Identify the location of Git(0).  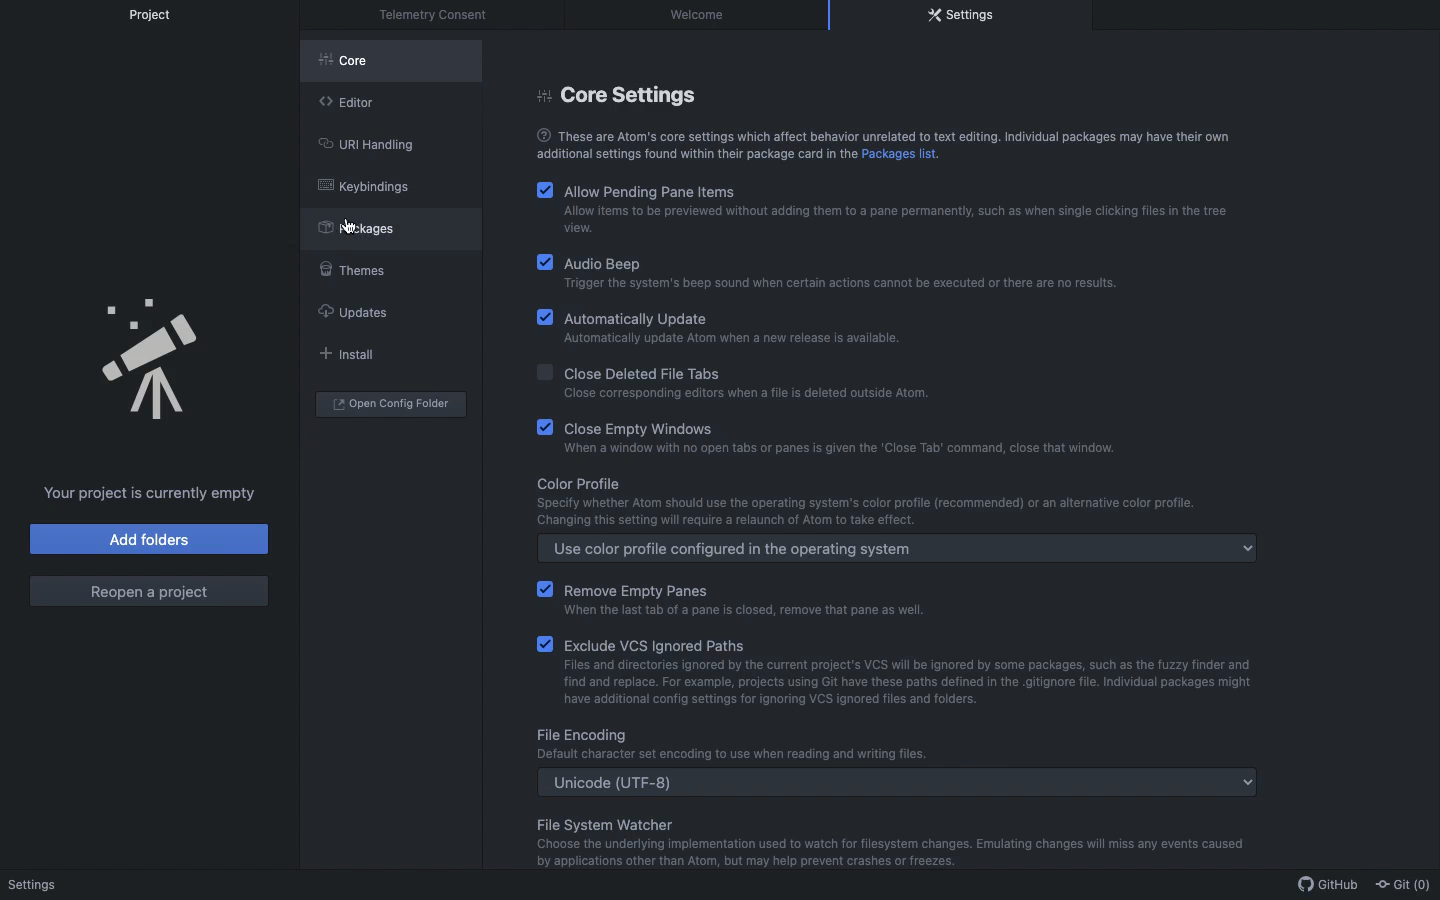
(1400, 883).